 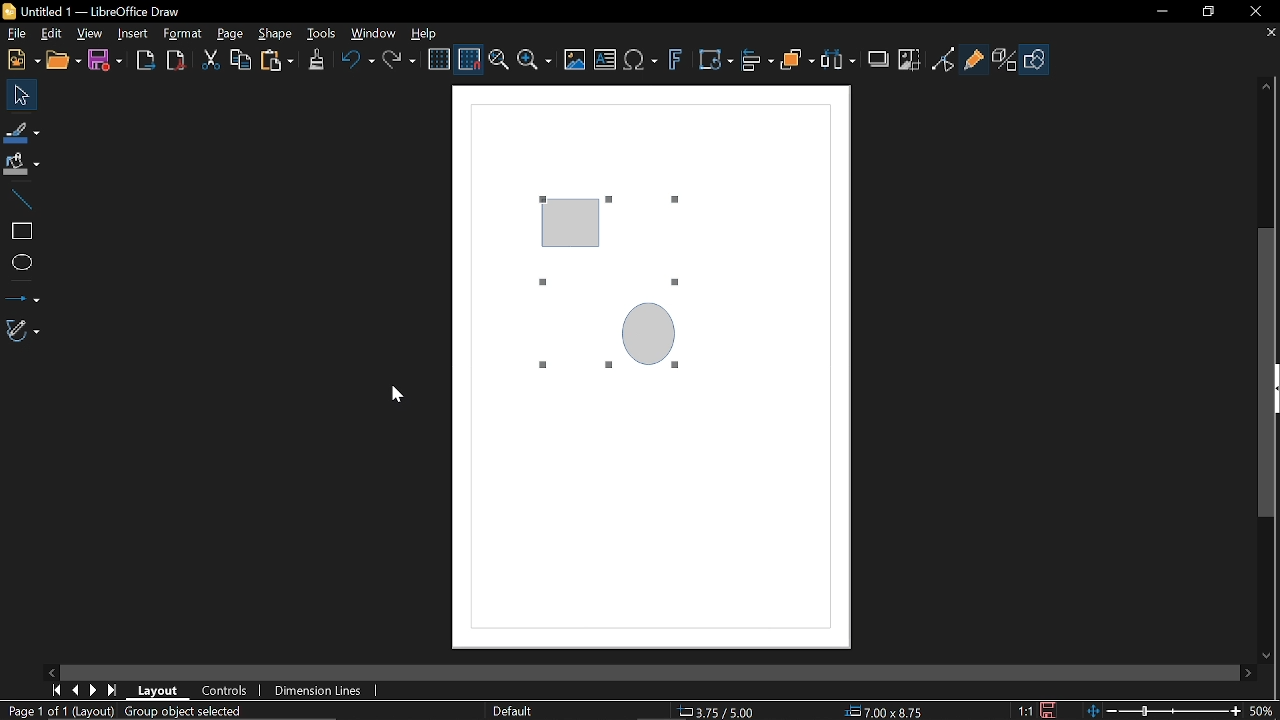 What do you see at coordinates (20, 329) in the screenshot?
I see `Curves and polygons` at bounding box center [20, 329].